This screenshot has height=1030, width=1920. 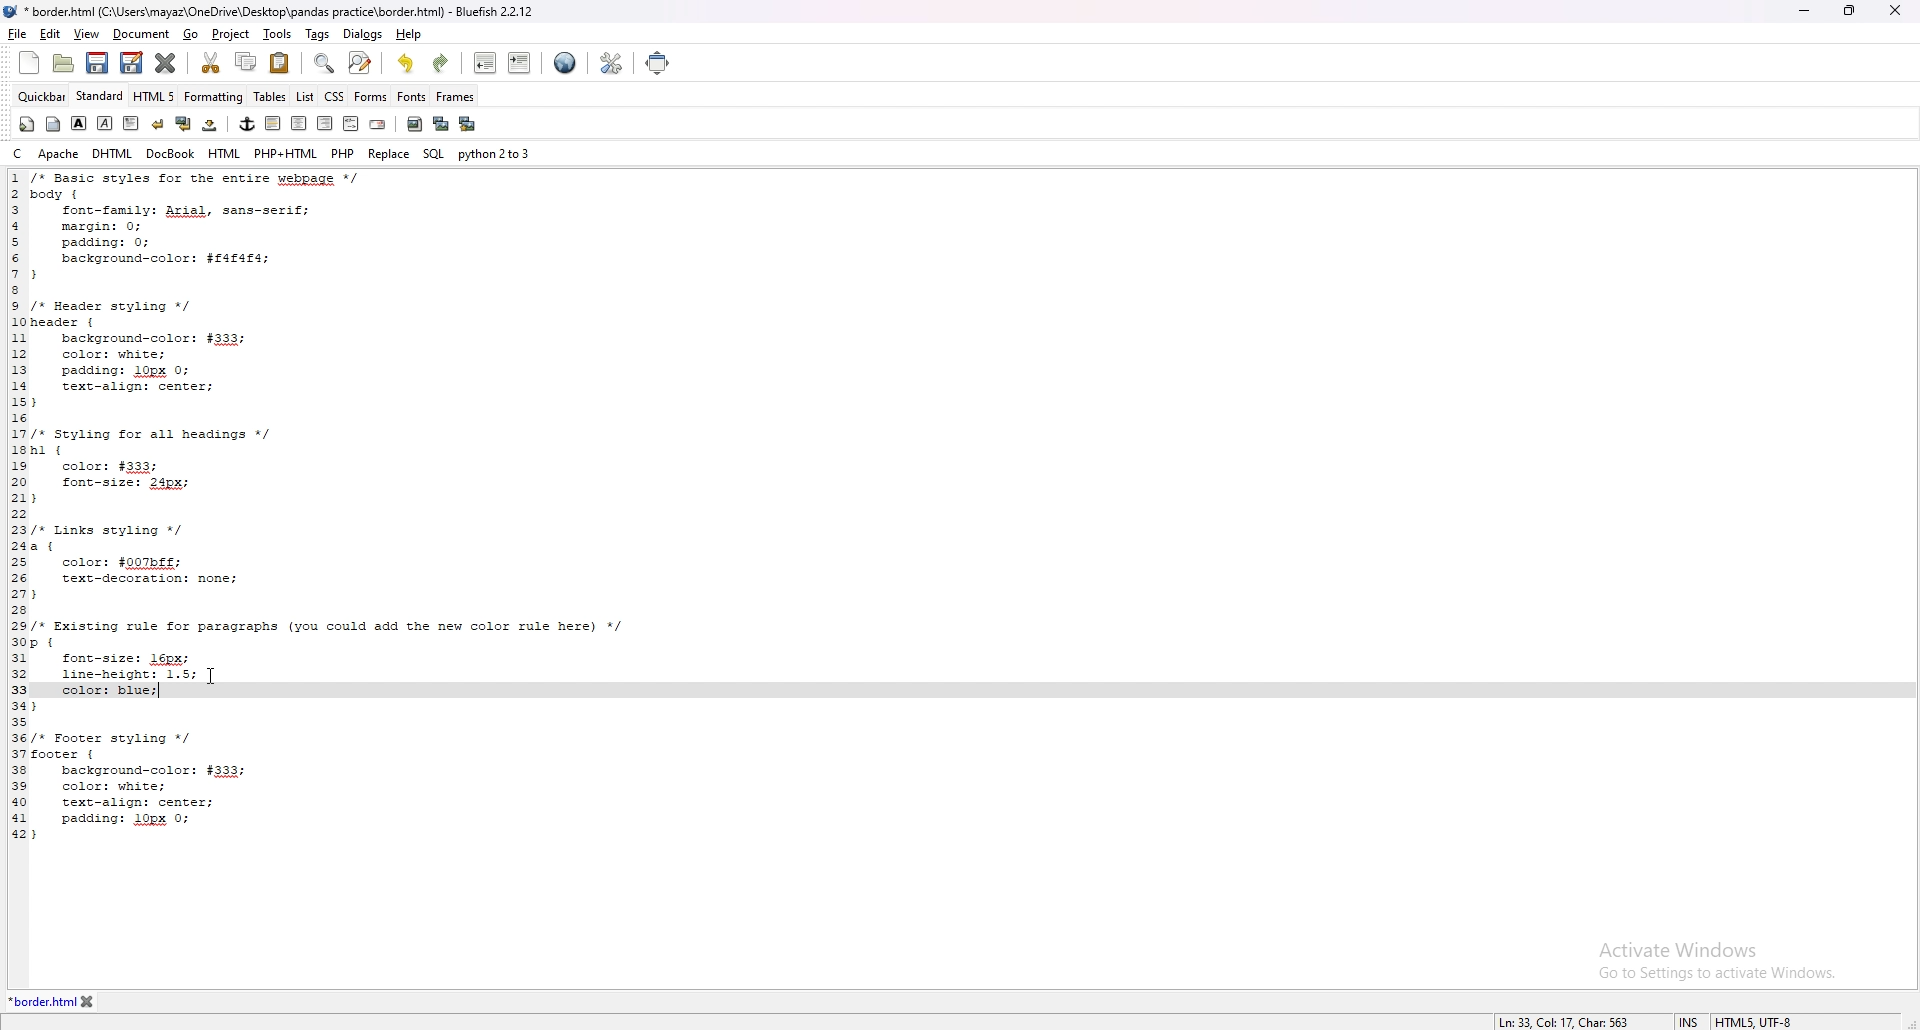 What do you see at coordinates (1565, 1015) in the screenshot?
I see `description` at bounding box center [1565, 1015].